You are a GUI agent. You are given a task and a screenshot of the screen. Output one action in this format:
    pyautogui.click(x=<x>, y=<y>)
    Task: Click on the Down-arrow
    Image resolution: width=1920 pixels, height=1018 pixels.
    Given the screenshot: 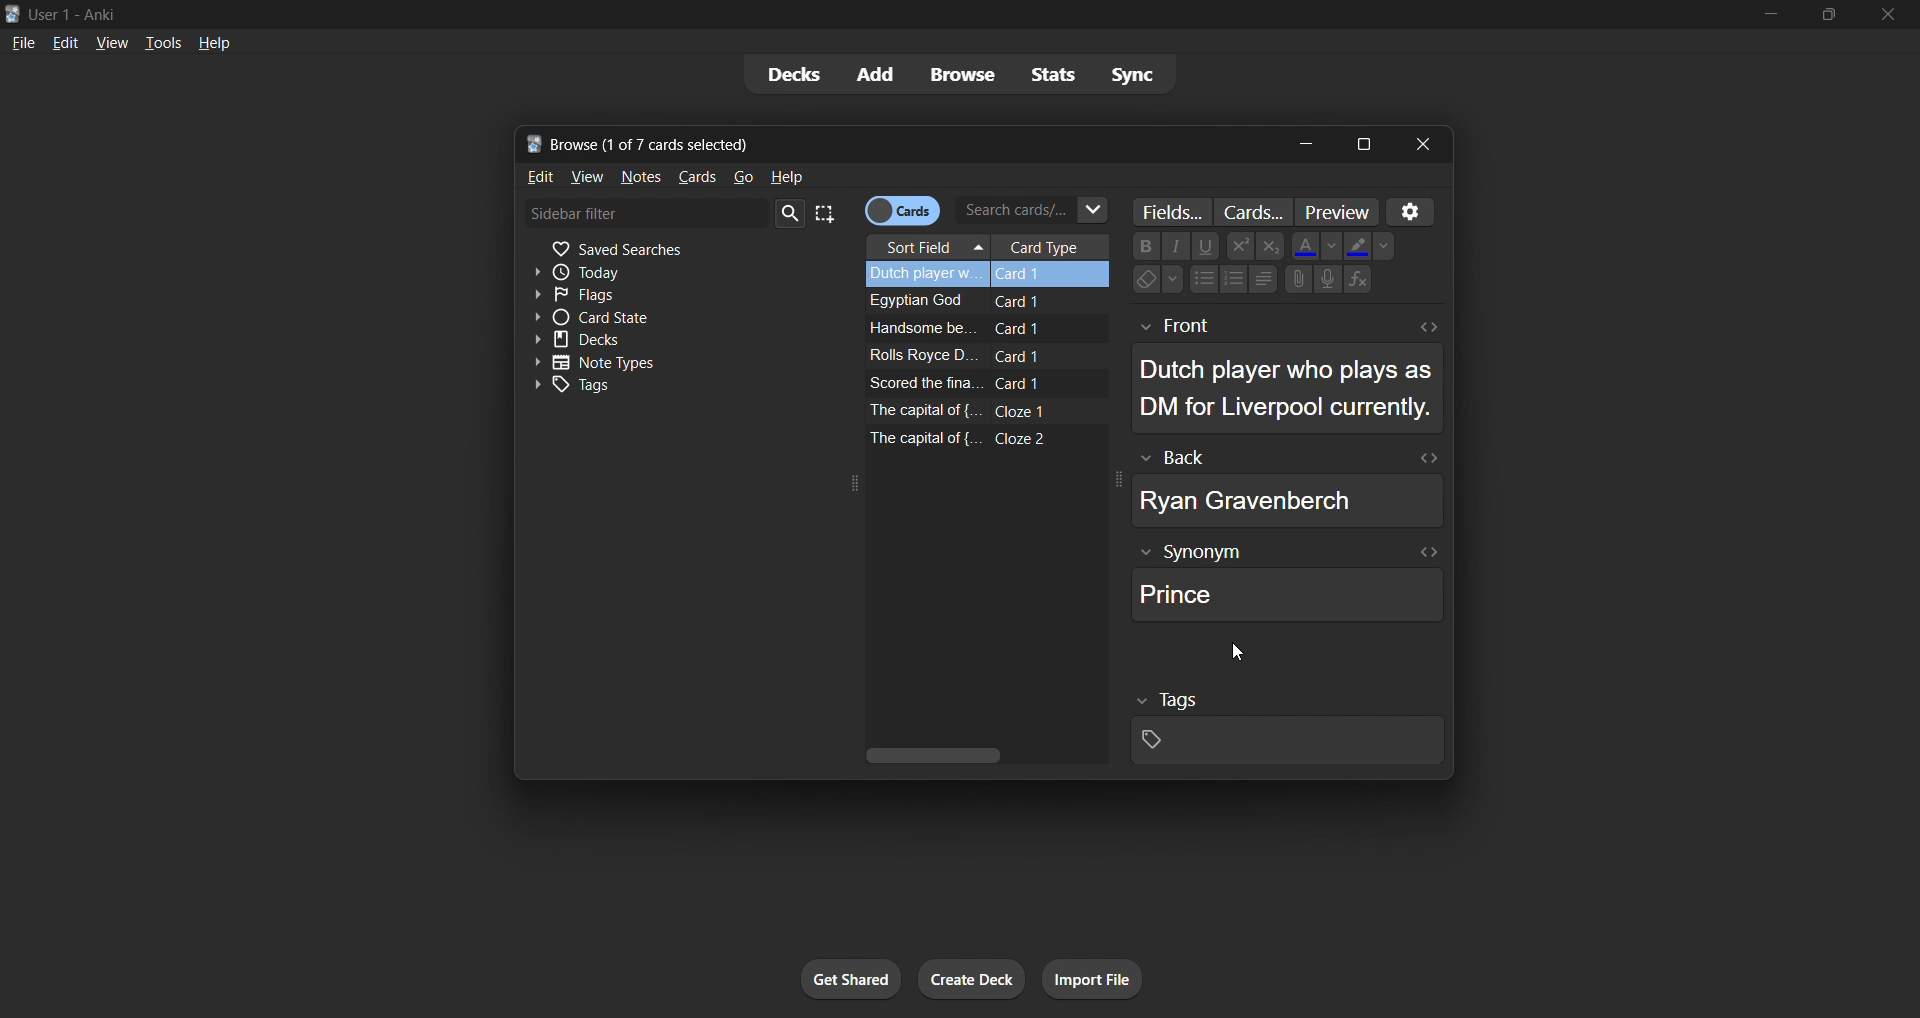 What is the action you would take?
    pyautogui.click(x=1175, y=280)
    